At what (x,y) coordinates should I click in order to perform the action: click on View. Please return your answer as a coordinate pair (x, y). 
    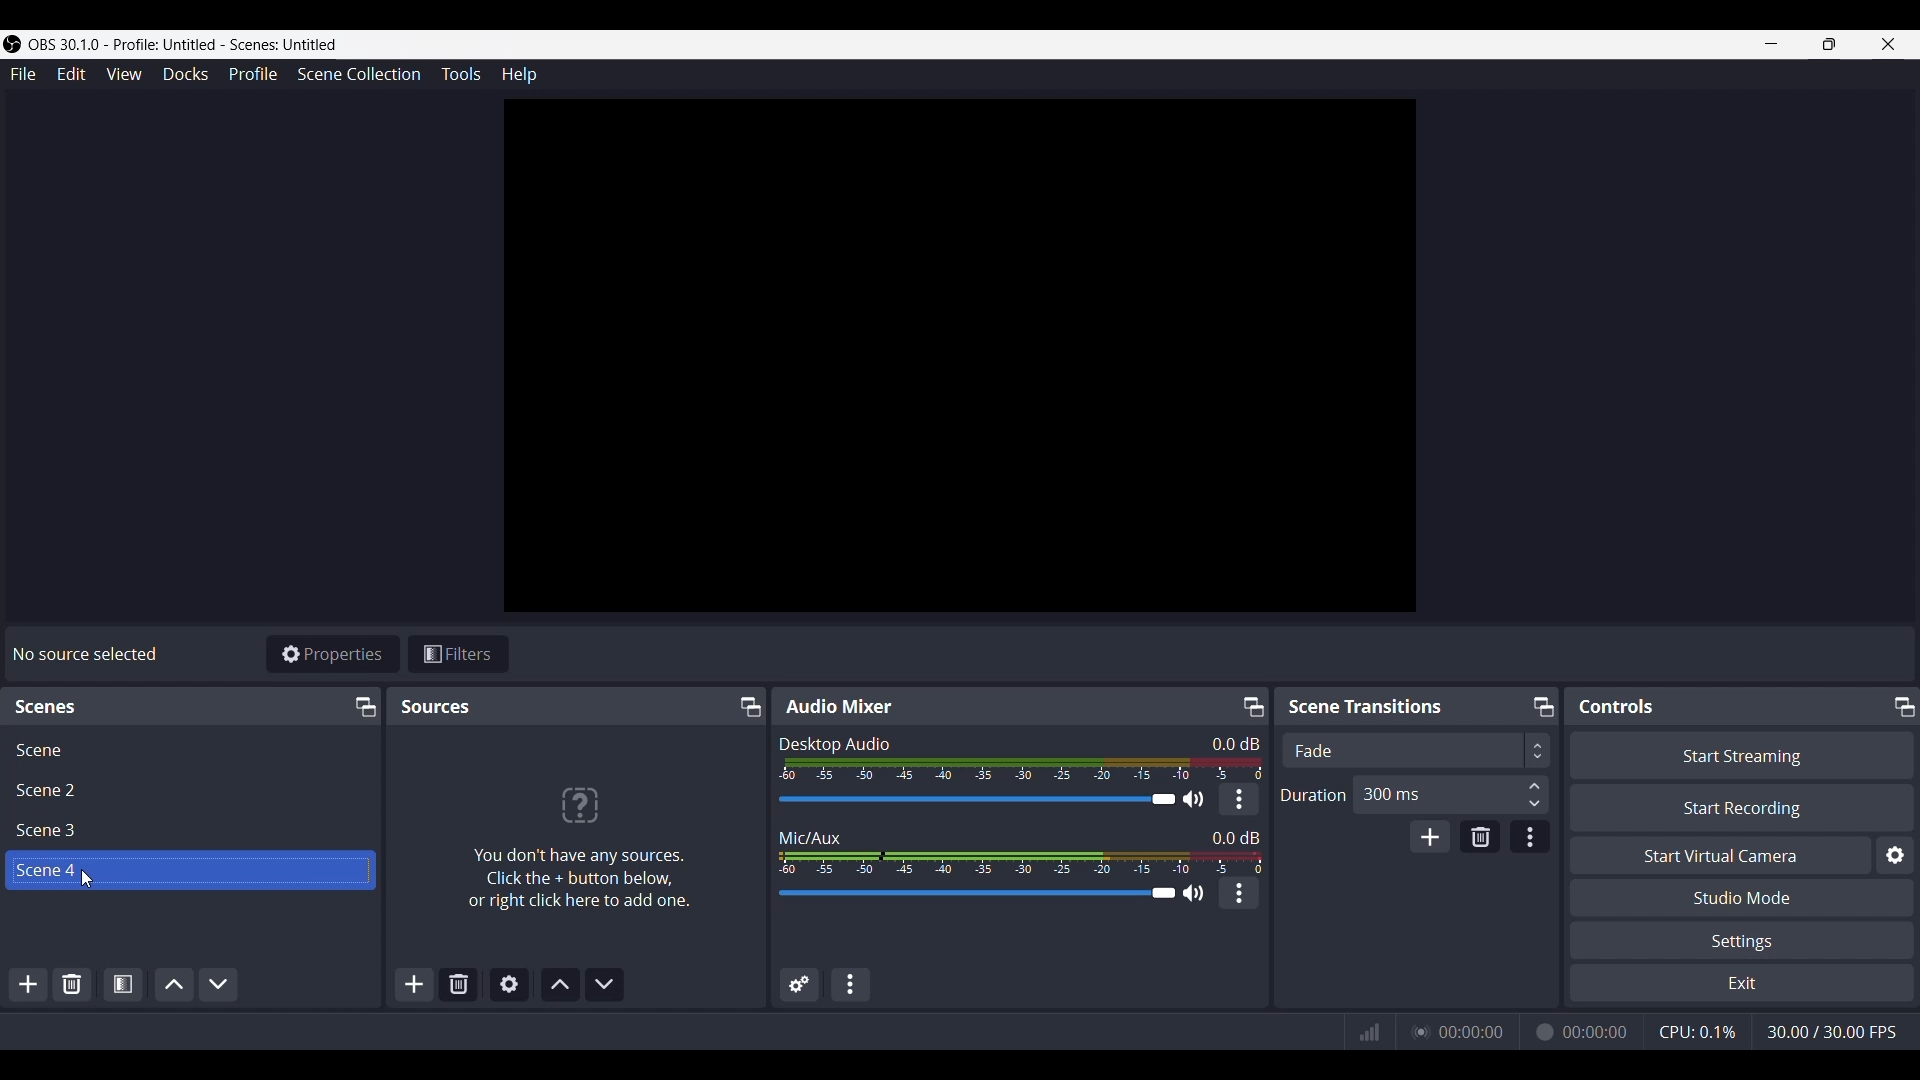
    Looking at the image, I should click on (123, 74).